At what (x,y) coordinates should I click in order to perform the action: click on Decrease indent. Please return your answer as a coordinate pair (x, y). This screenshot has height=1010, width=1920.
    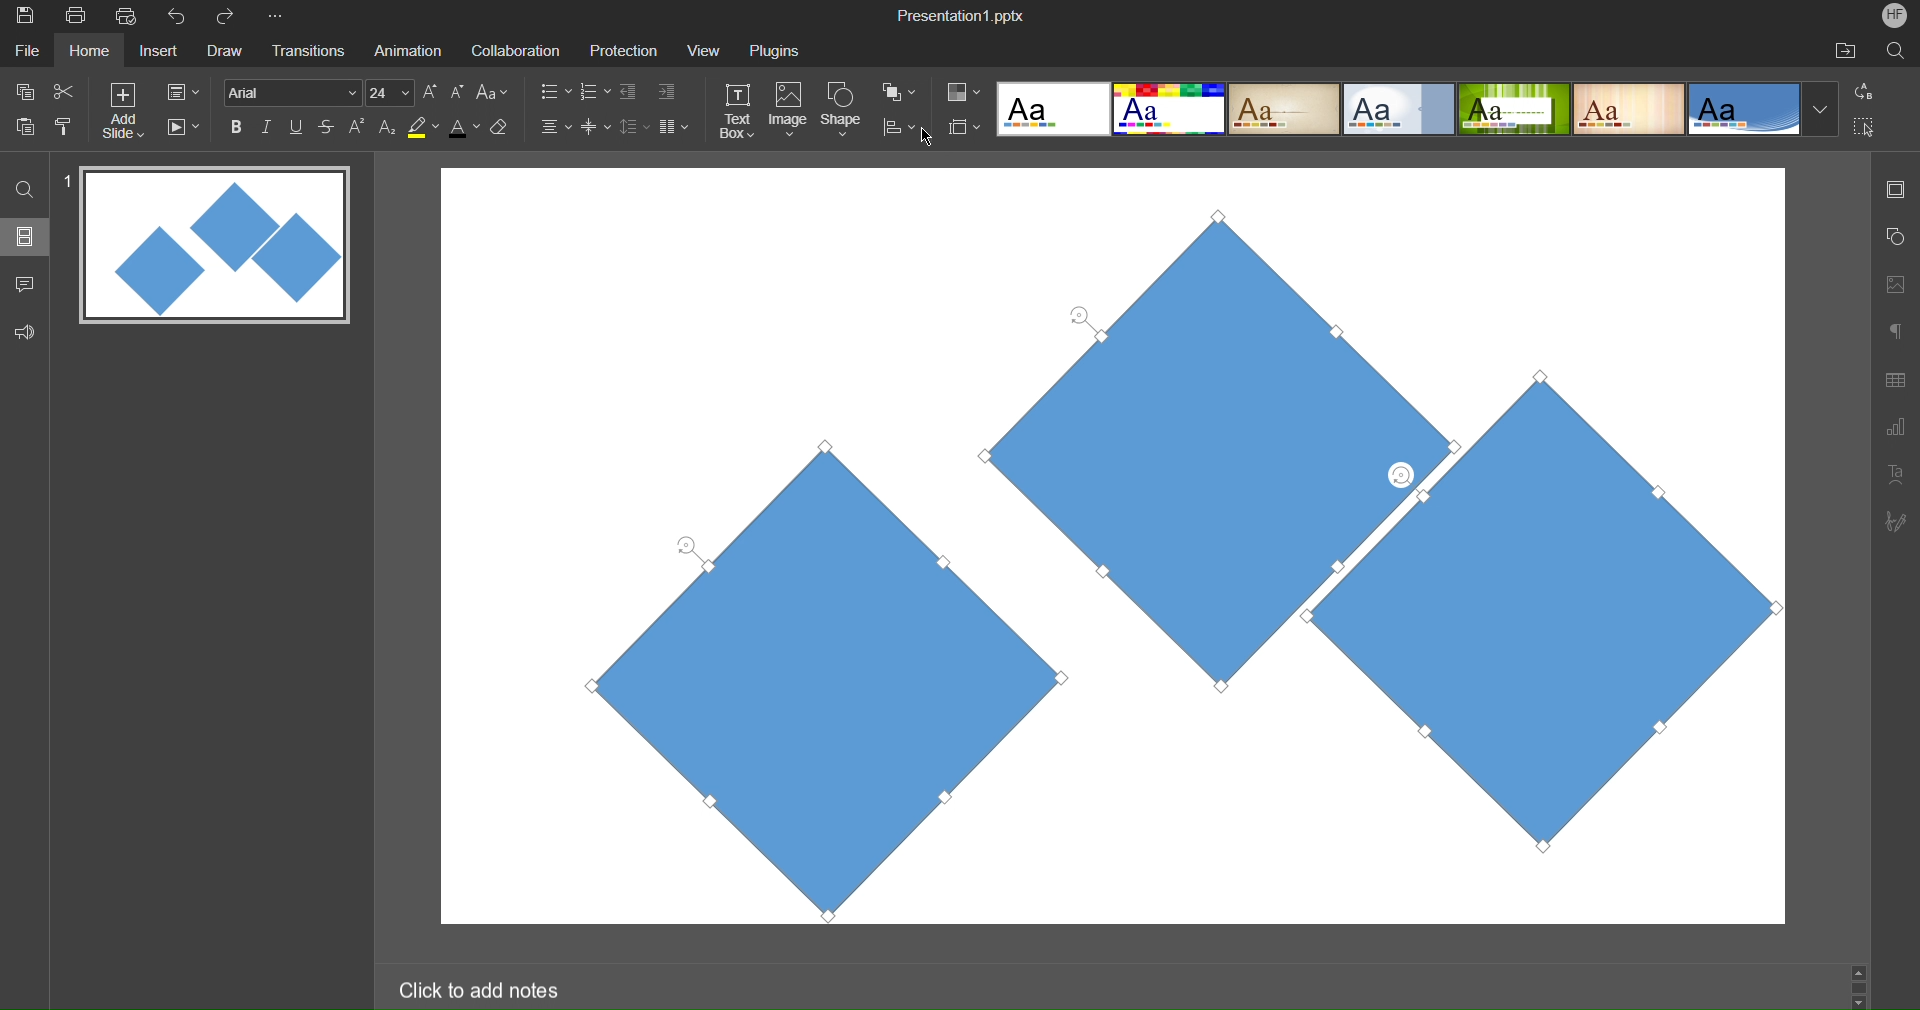
    Looking at the image, I should click on (632, 94).